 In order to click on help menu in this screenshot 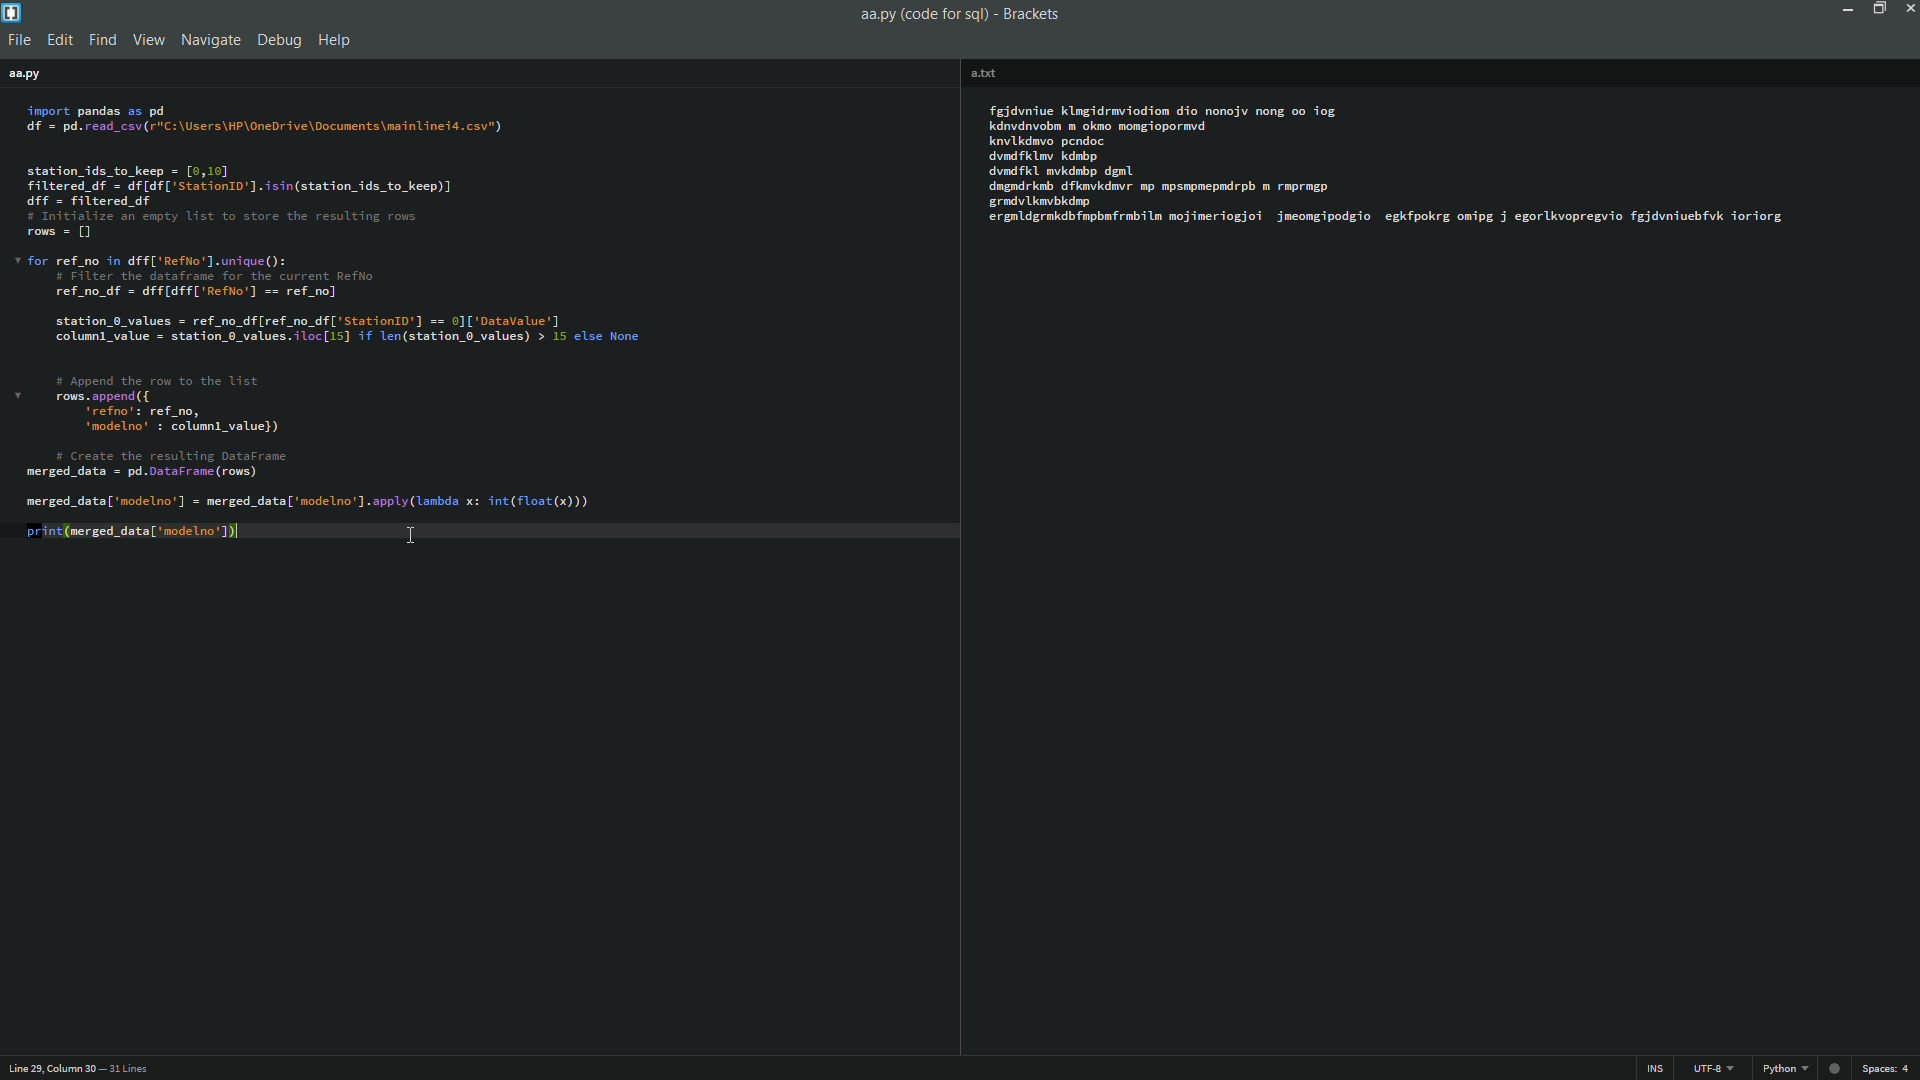, I will do `click(338, 42)`.